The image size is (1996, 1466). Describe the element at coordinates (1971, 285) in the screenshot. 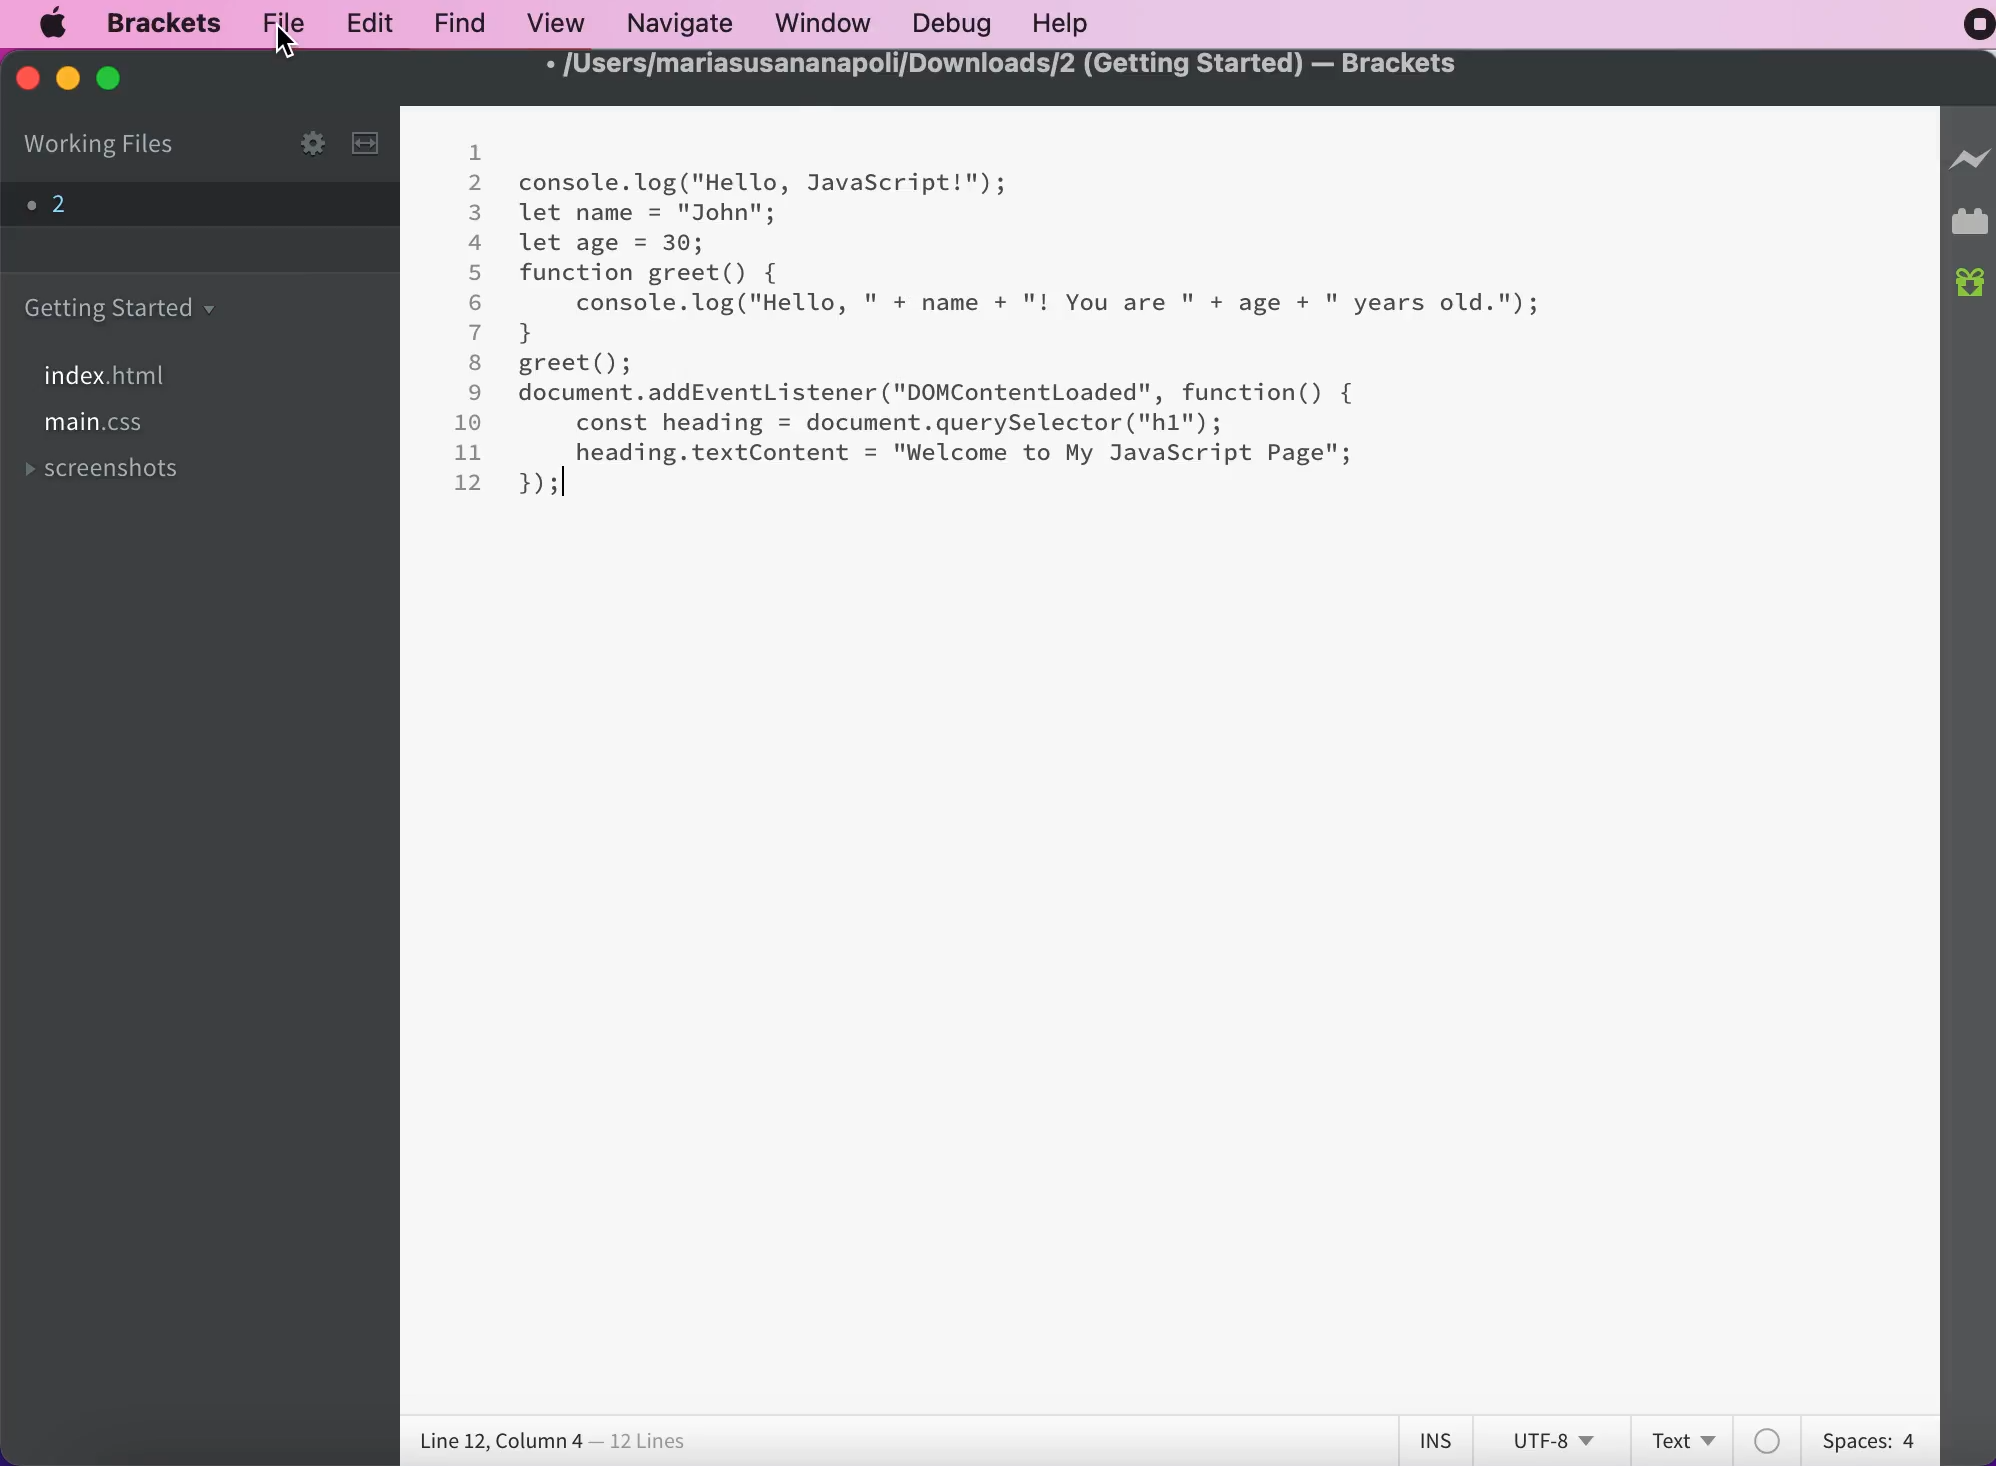

I see `new build of brackets` at that location.